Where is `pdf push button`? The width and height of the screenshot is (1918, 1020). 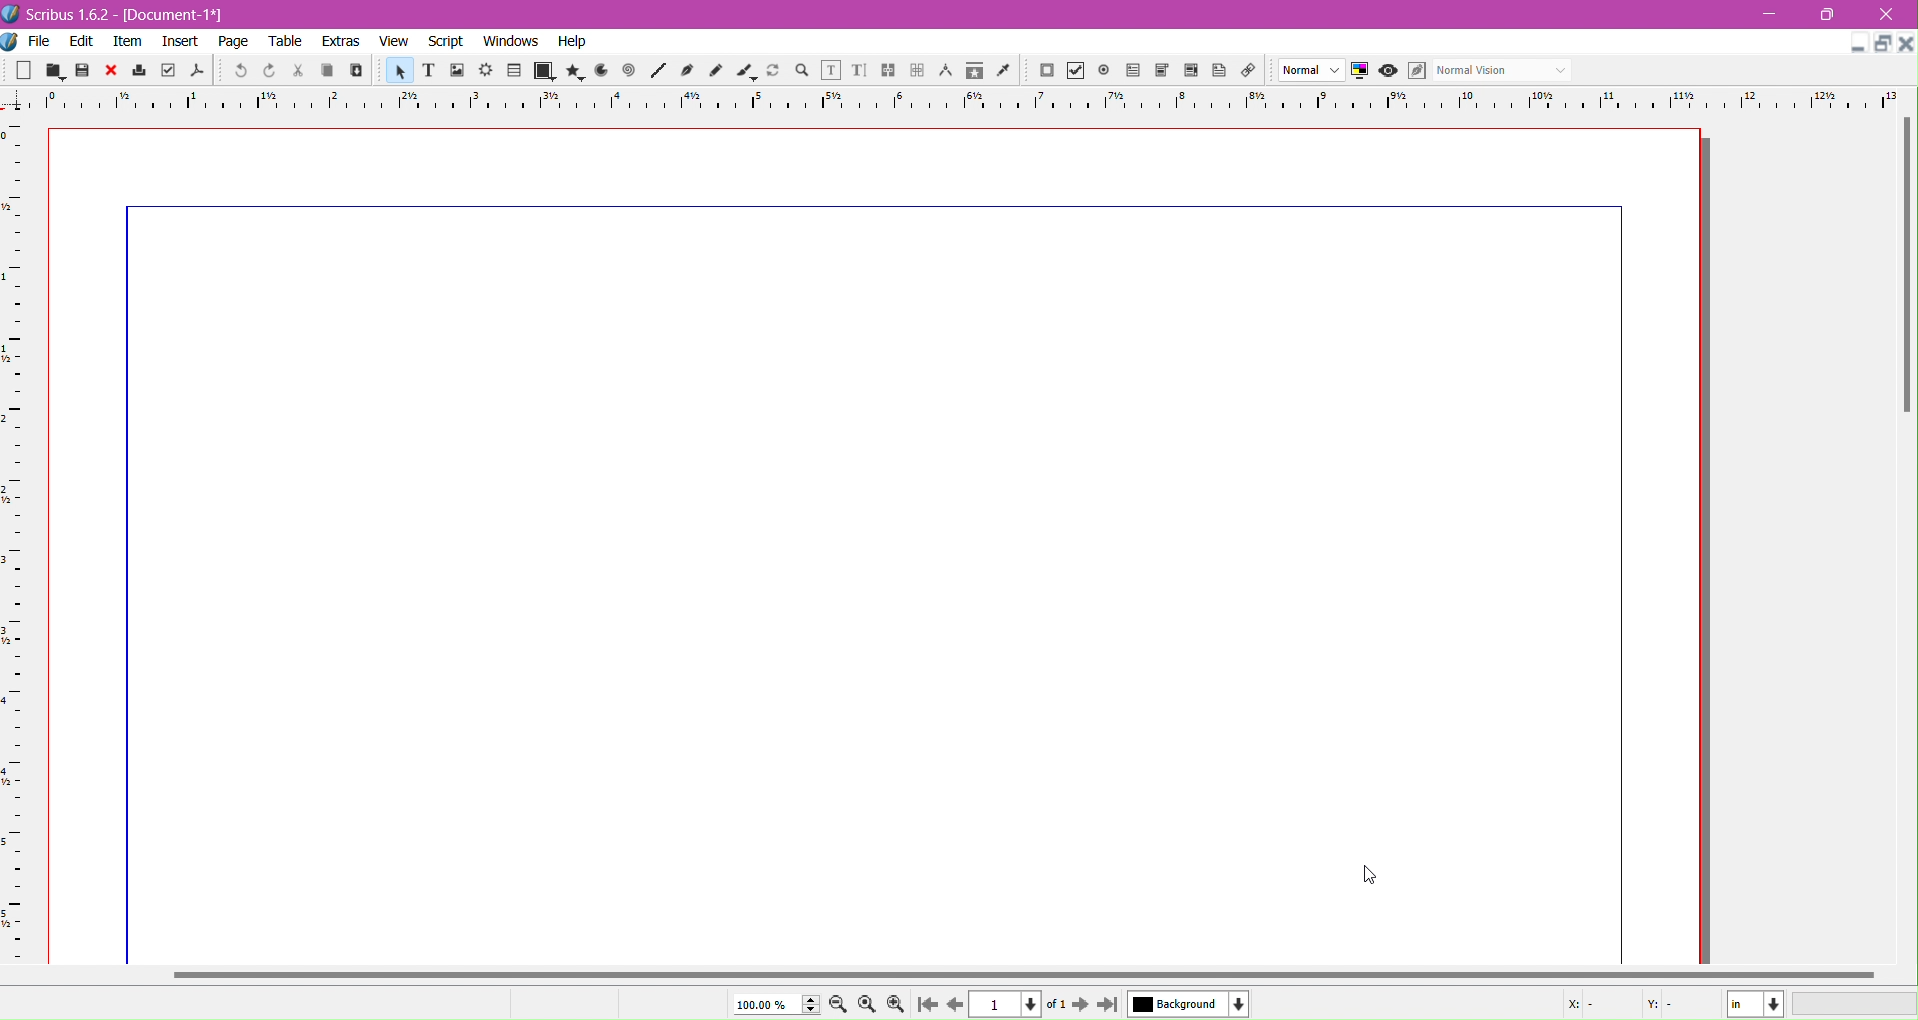 pdf push button is located at coordinates (1046, 71).